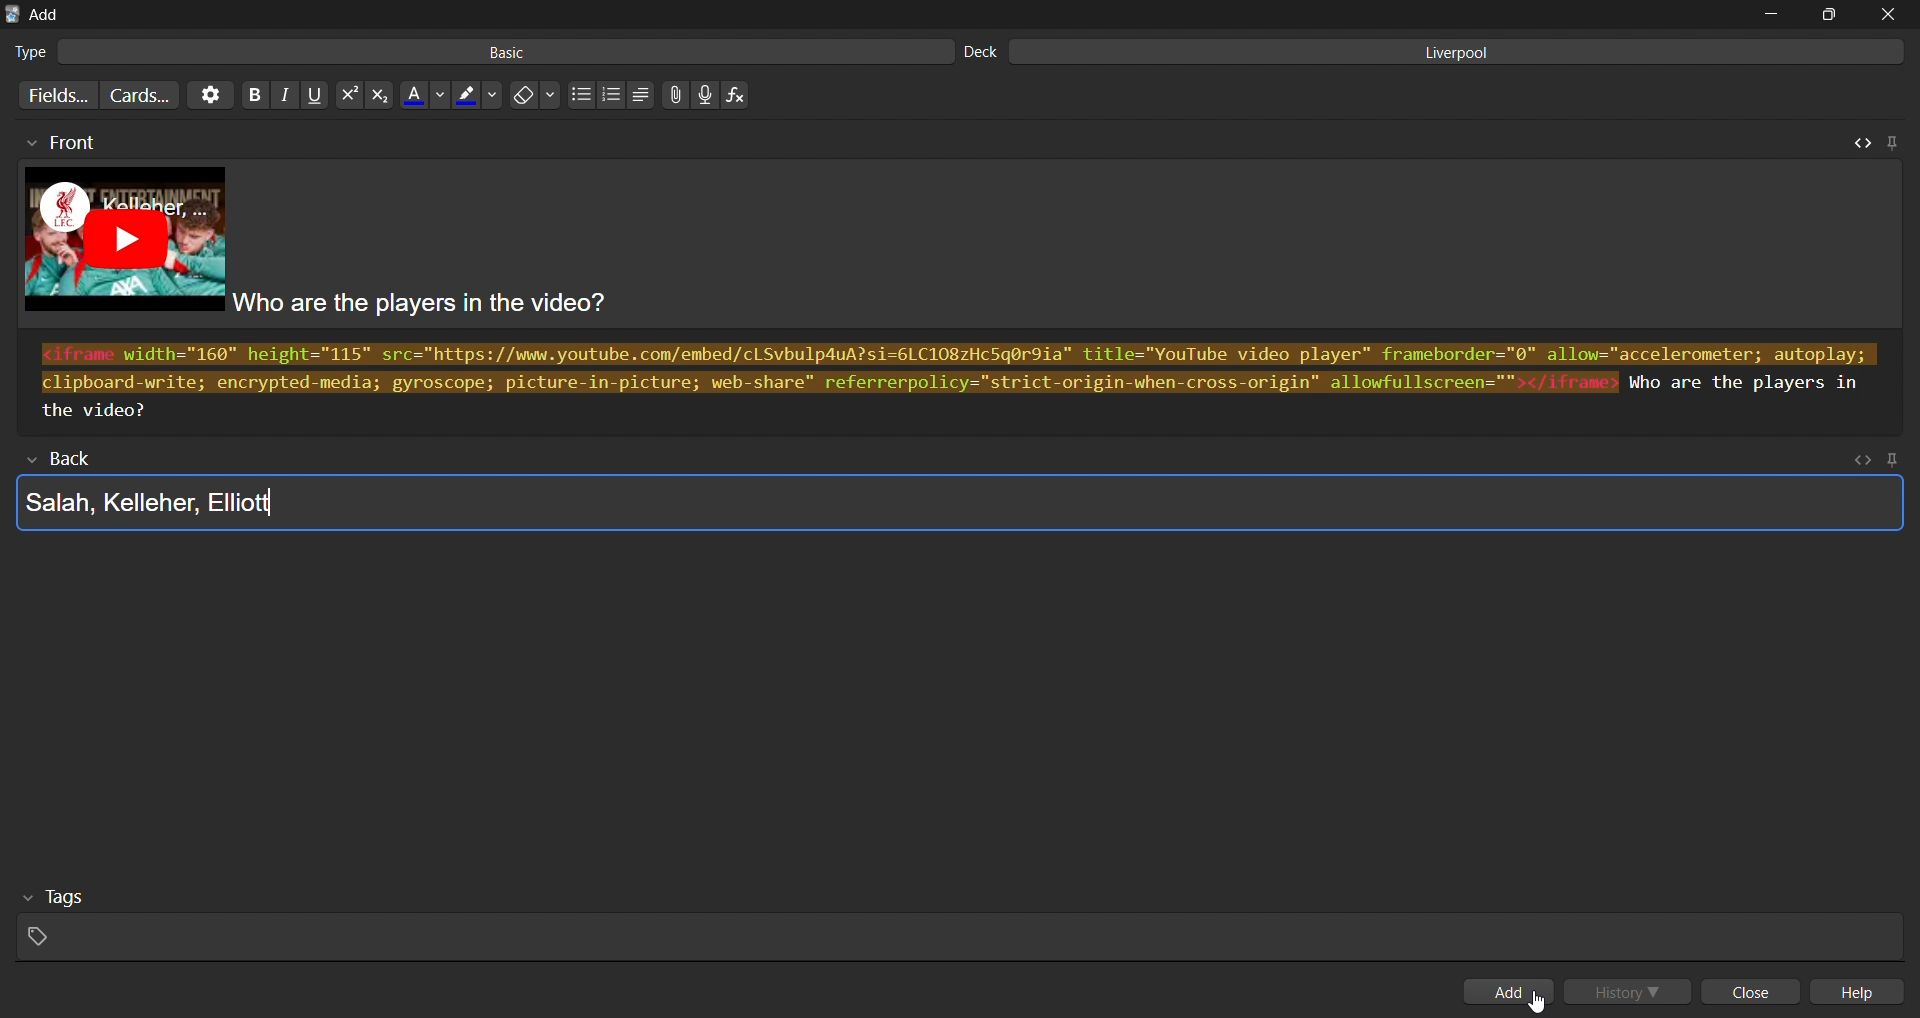 Image resolution: width=1920 pixels, height=1018 pixels. I want to click on cursor, so click(1537, 1003).